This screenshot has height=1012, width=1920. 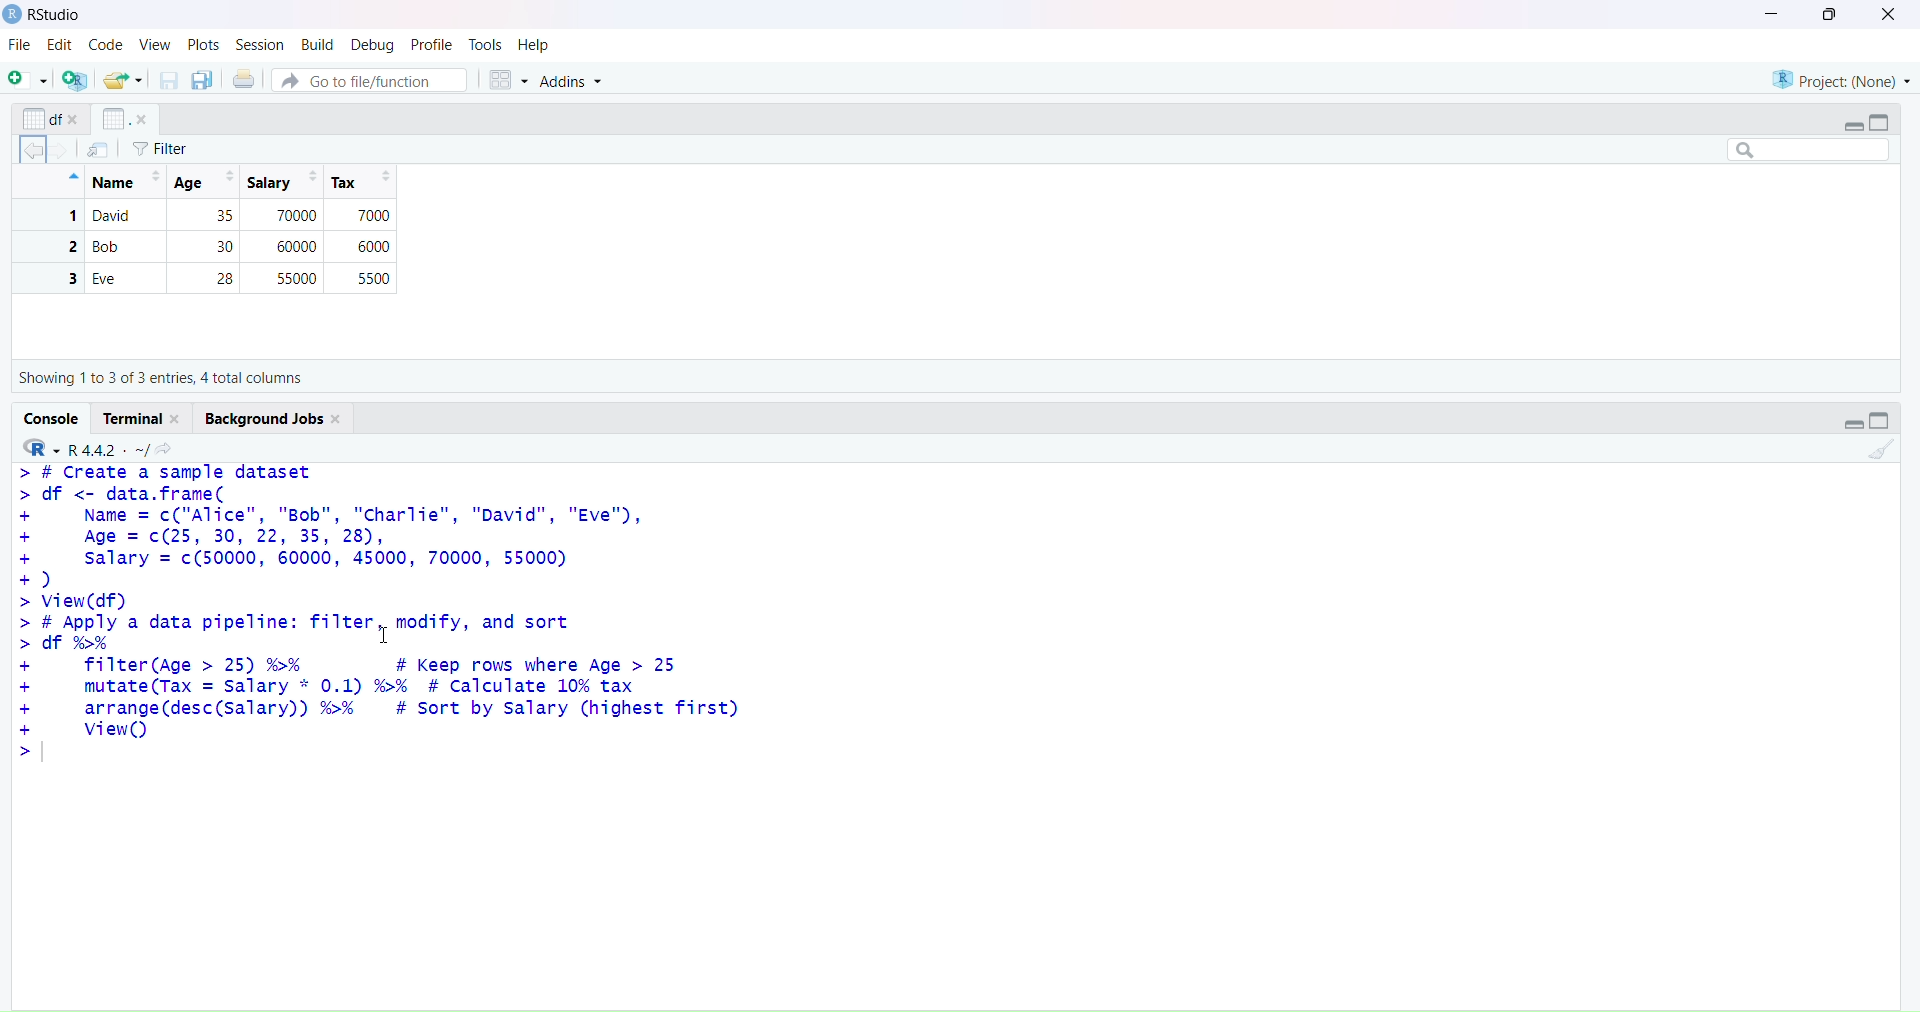 What do you see at coordinates (1798, 150) in the screenshot?
I see `search` at bounding box center [1798, 150].